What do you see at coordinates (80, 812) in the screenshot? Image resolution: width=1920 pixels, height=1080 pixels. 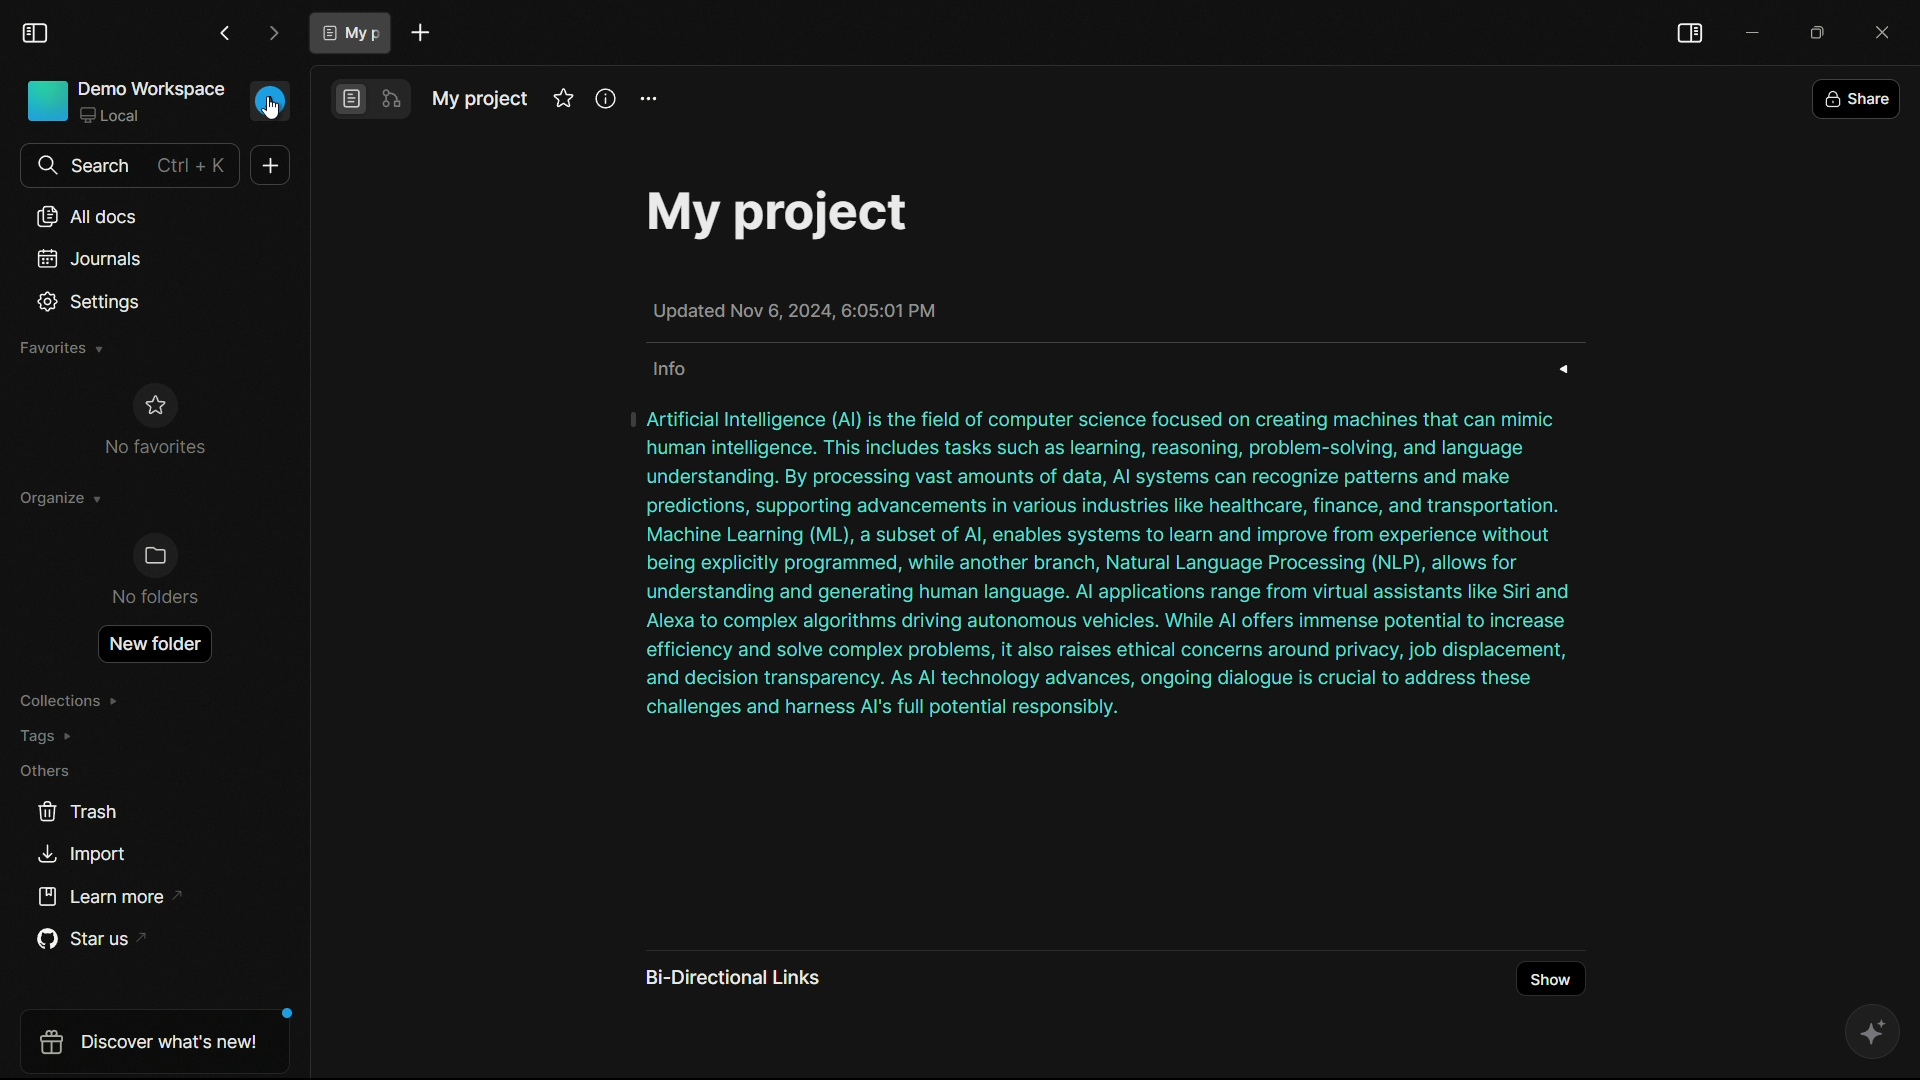 I see `trash` at bounding box center [80, 812].